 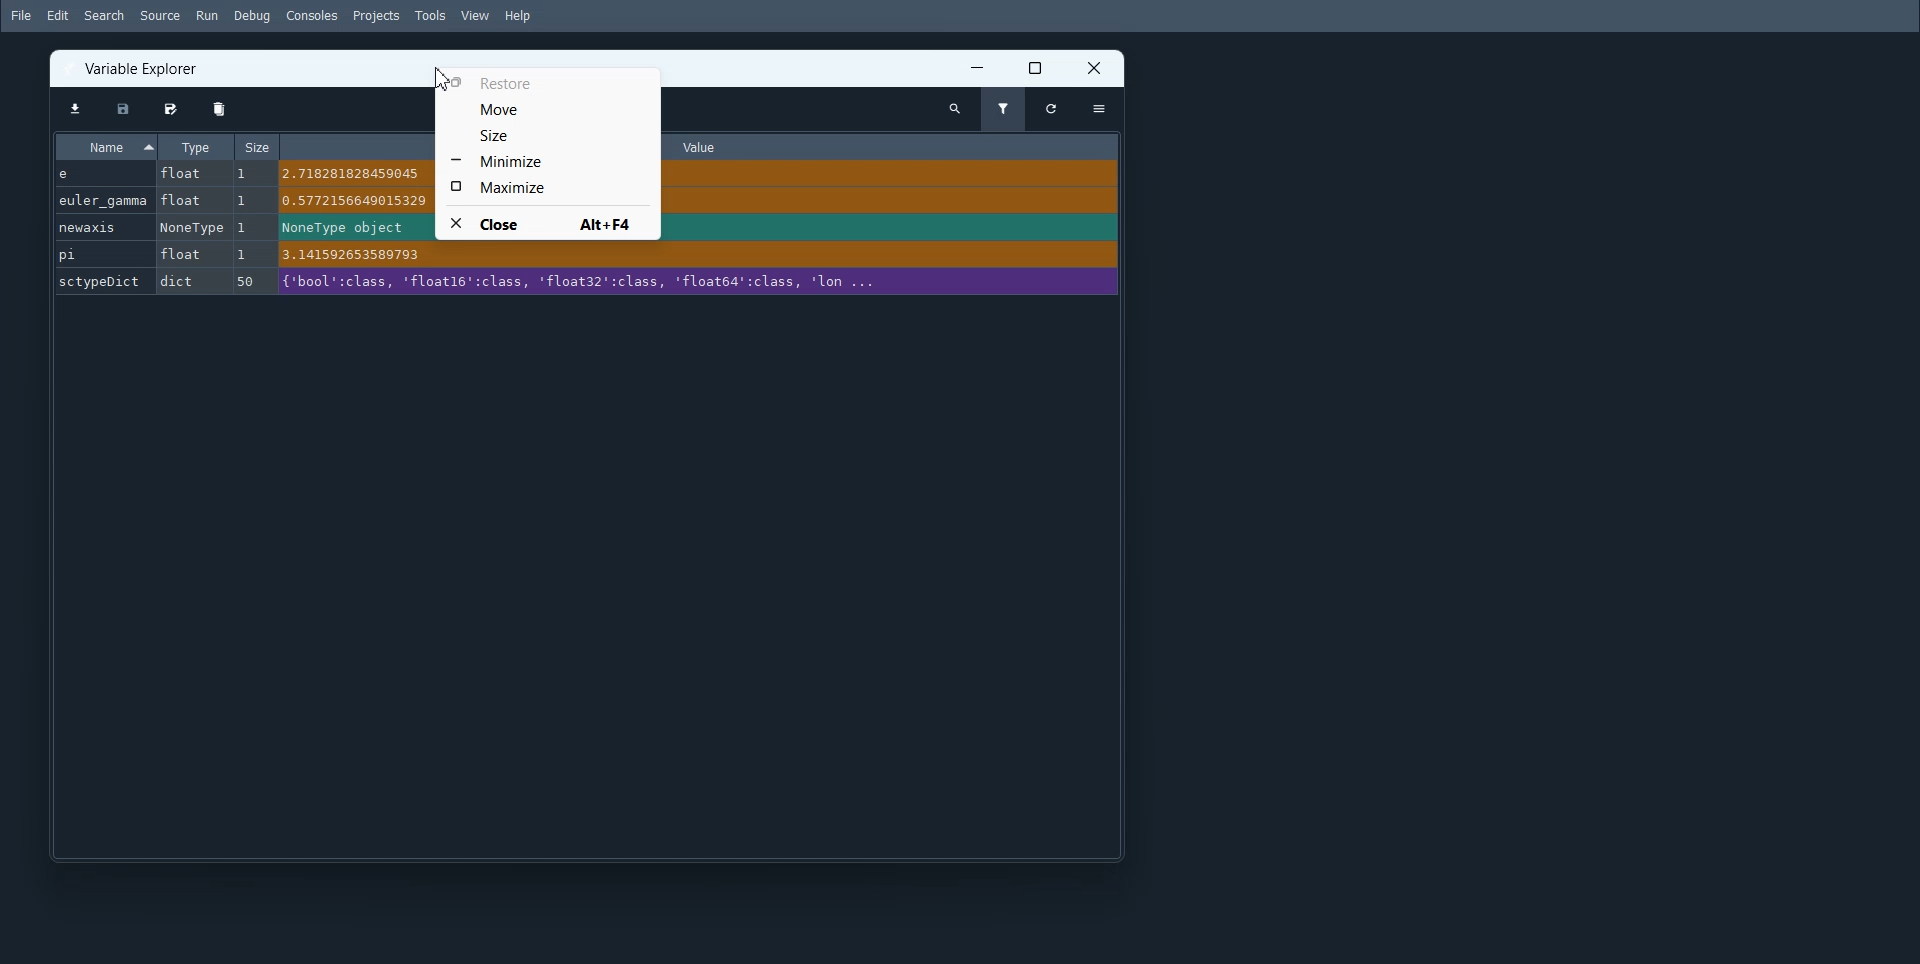 I want to click on Tools, so click(x=428, y=15).